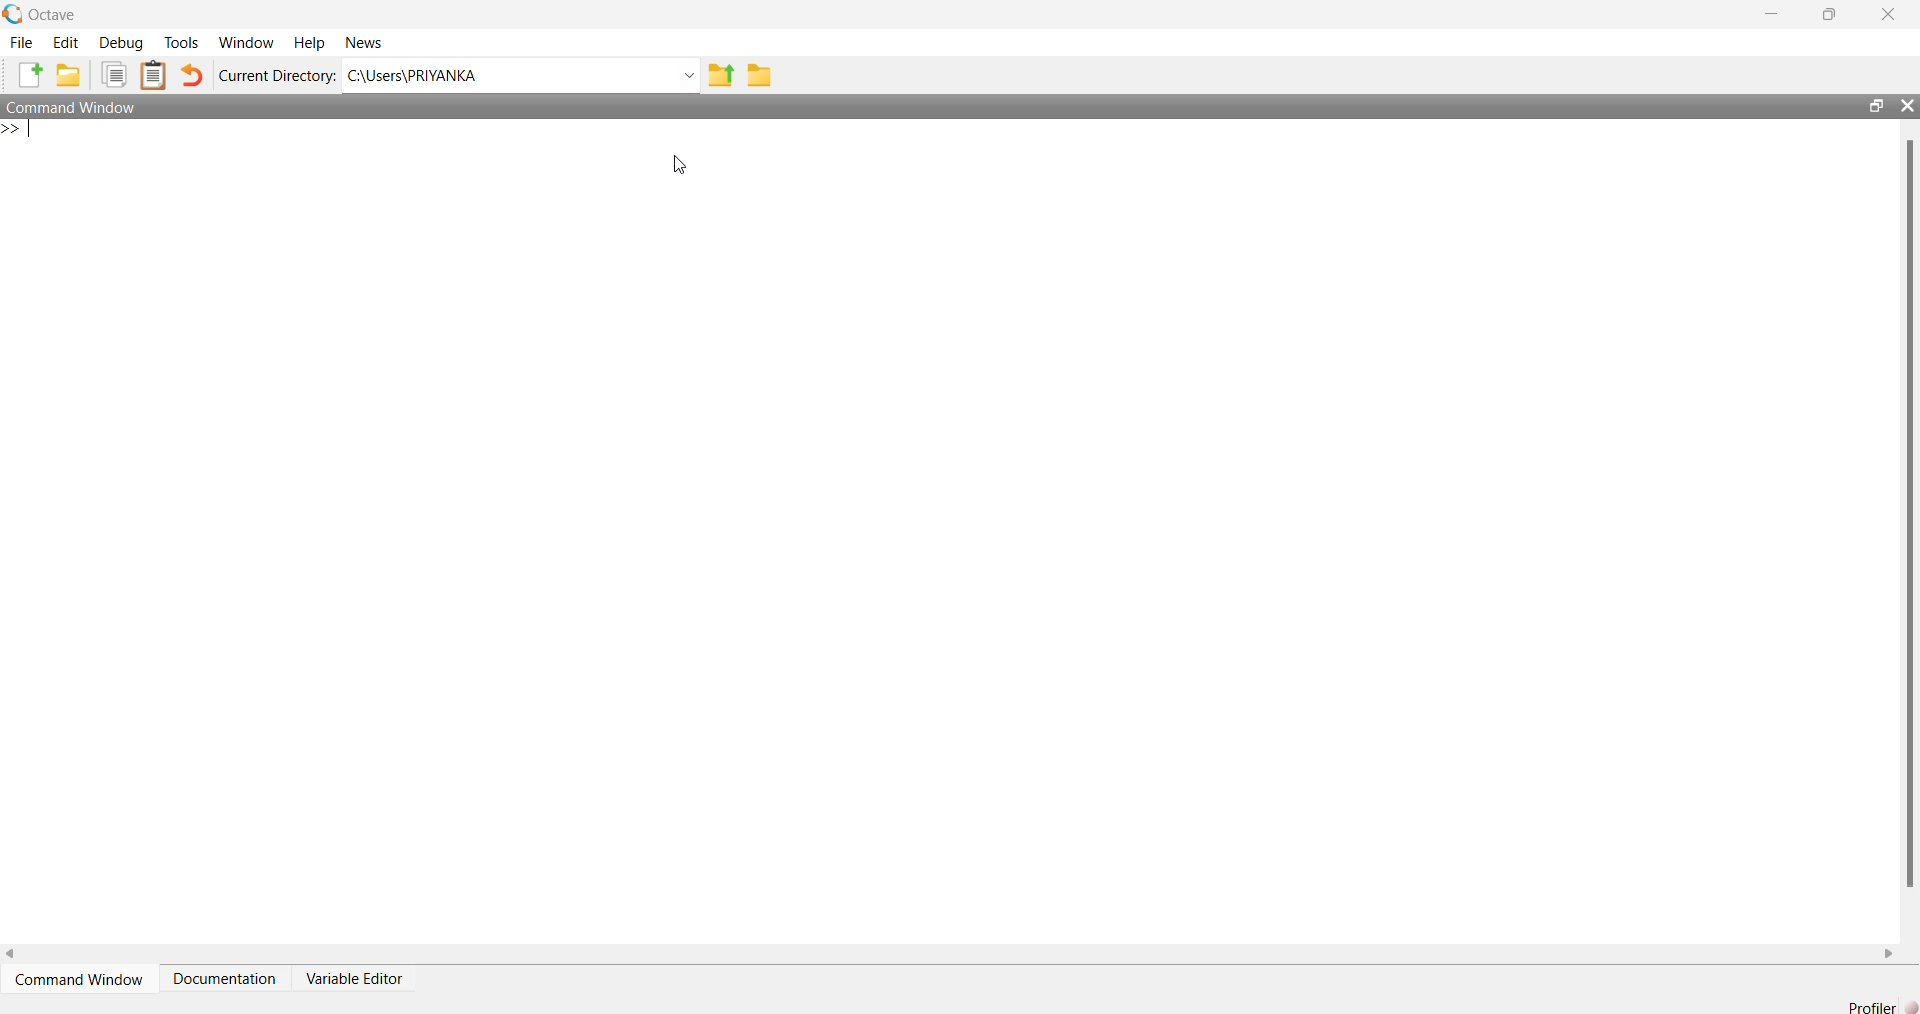  I want to click on , Octave, so click(44, 12).